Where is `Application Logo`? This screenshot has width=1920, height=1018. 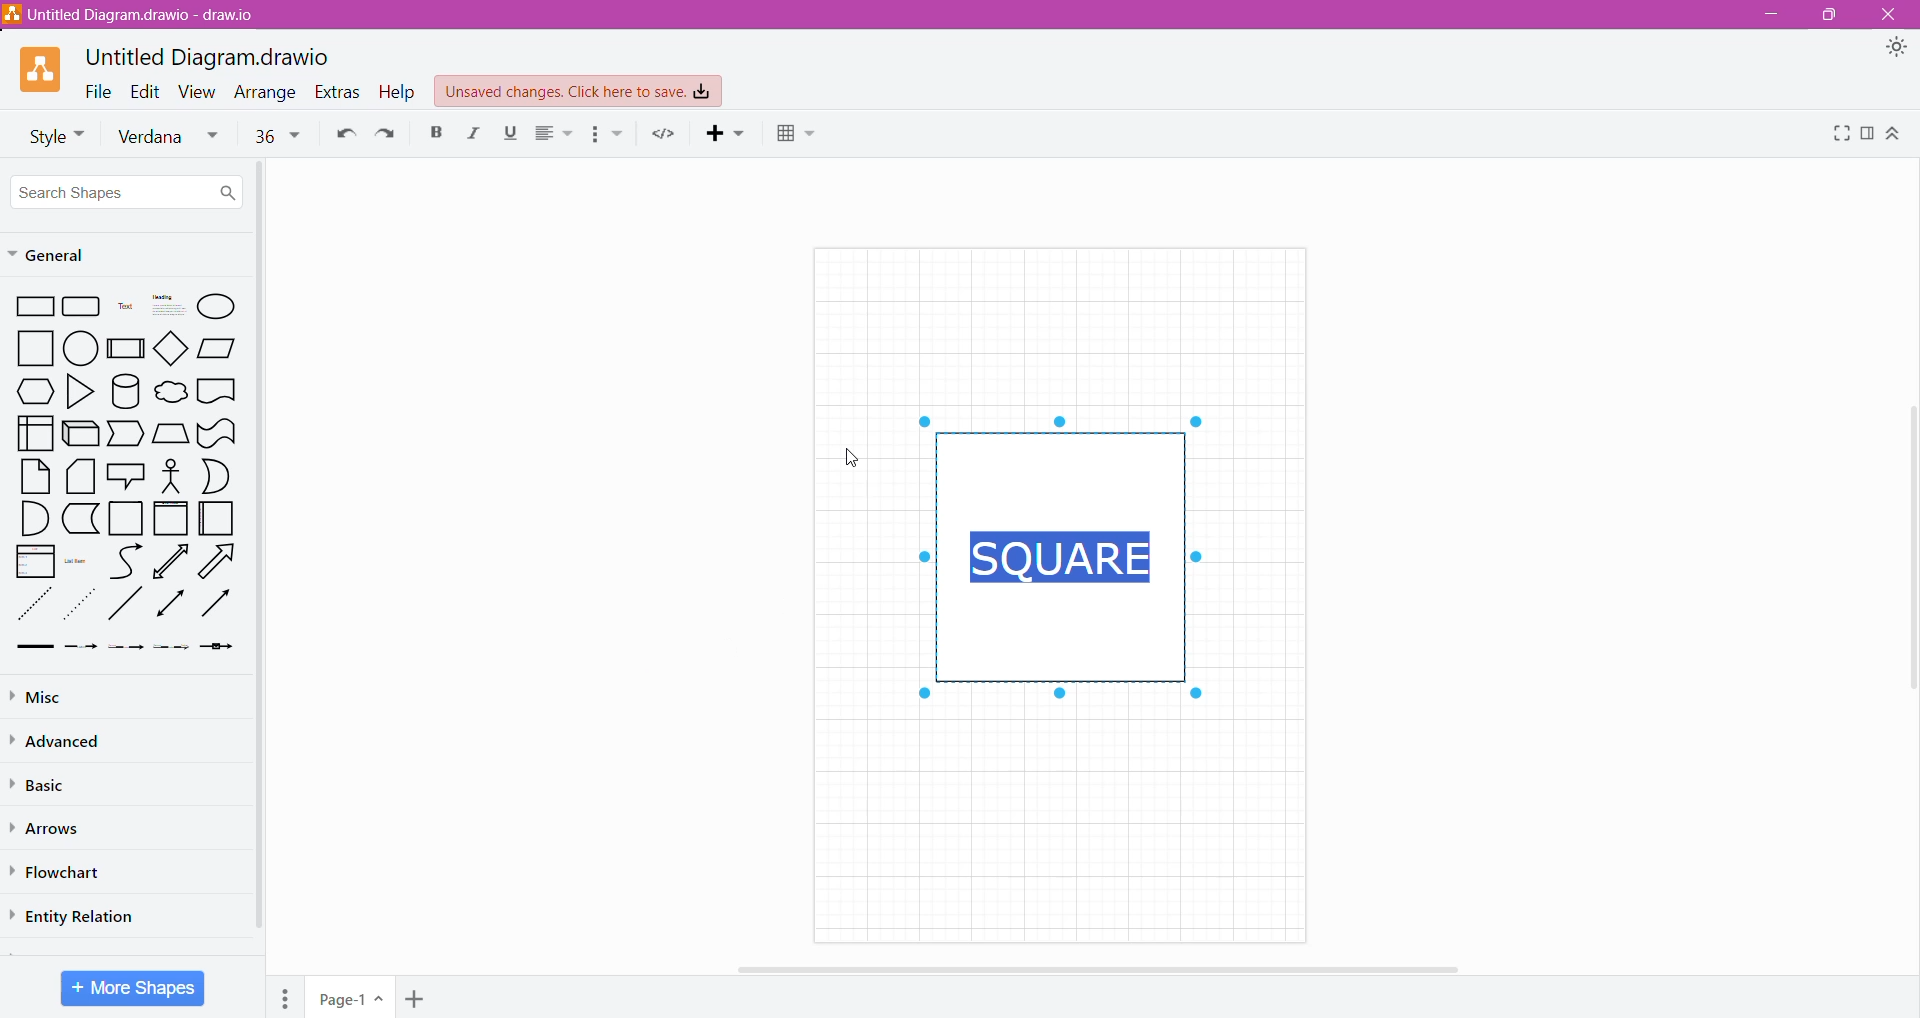 Application Logo is located at coordinates (42, 70).